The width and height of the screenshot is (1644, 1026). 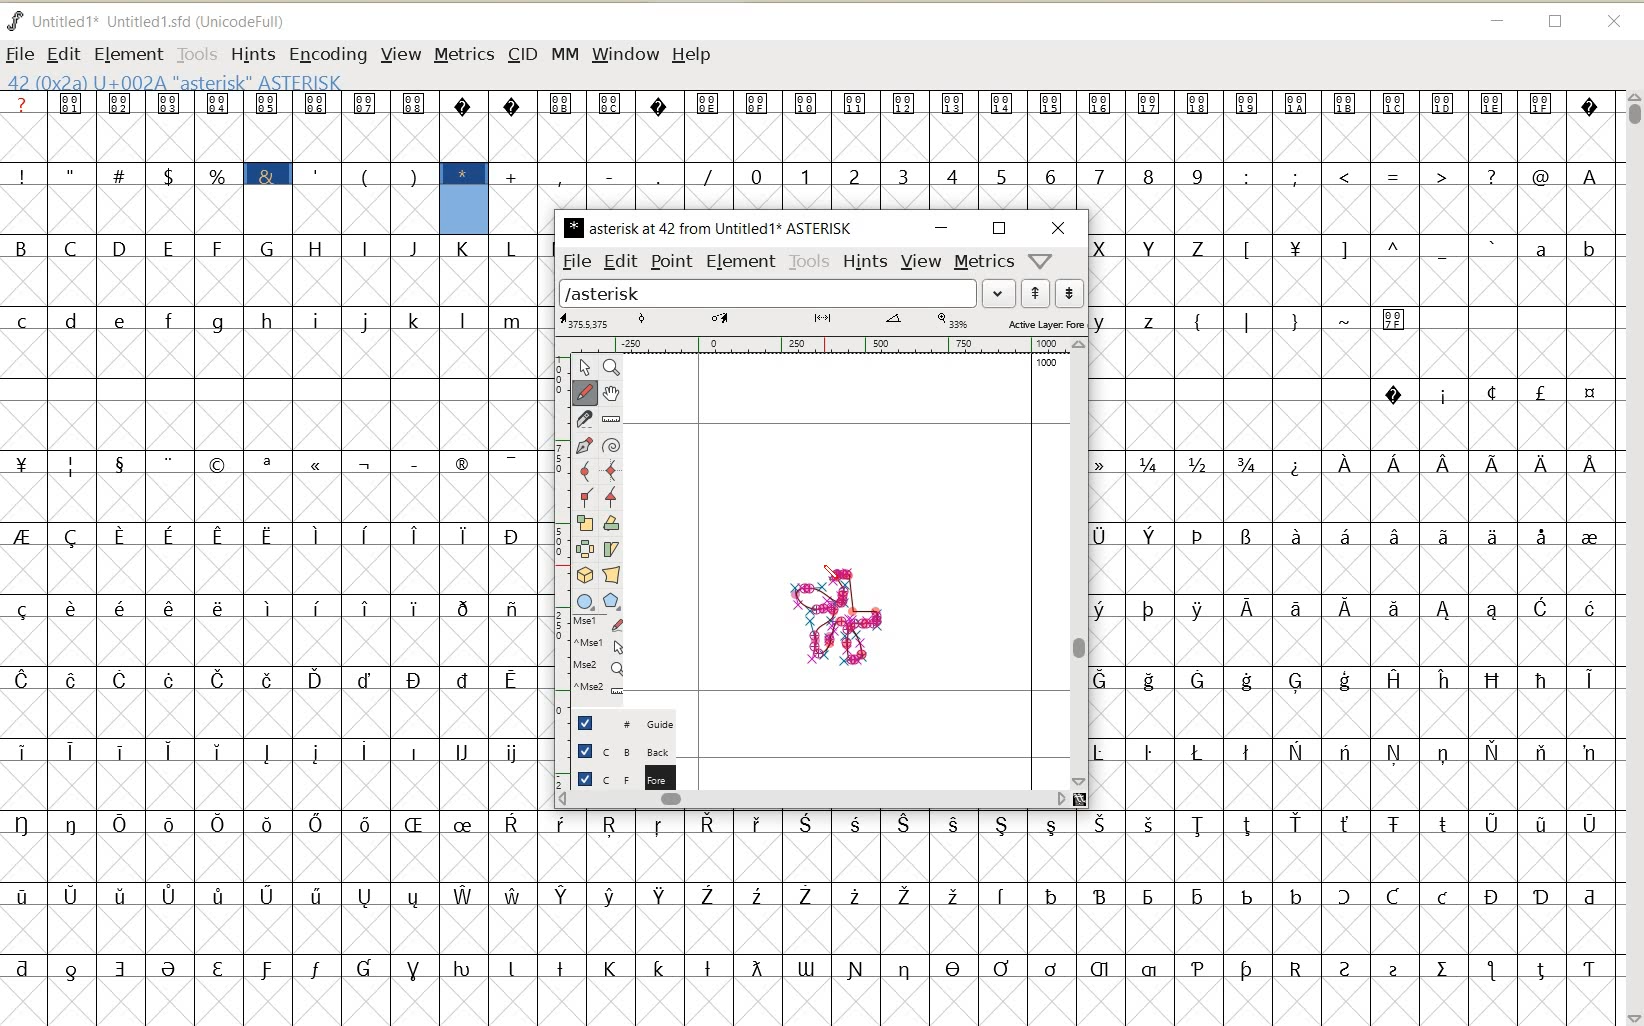 What do you see at coordinates (999, 293) in the screenshot?
I see `EXPAND` at bounding box center [999, 293].